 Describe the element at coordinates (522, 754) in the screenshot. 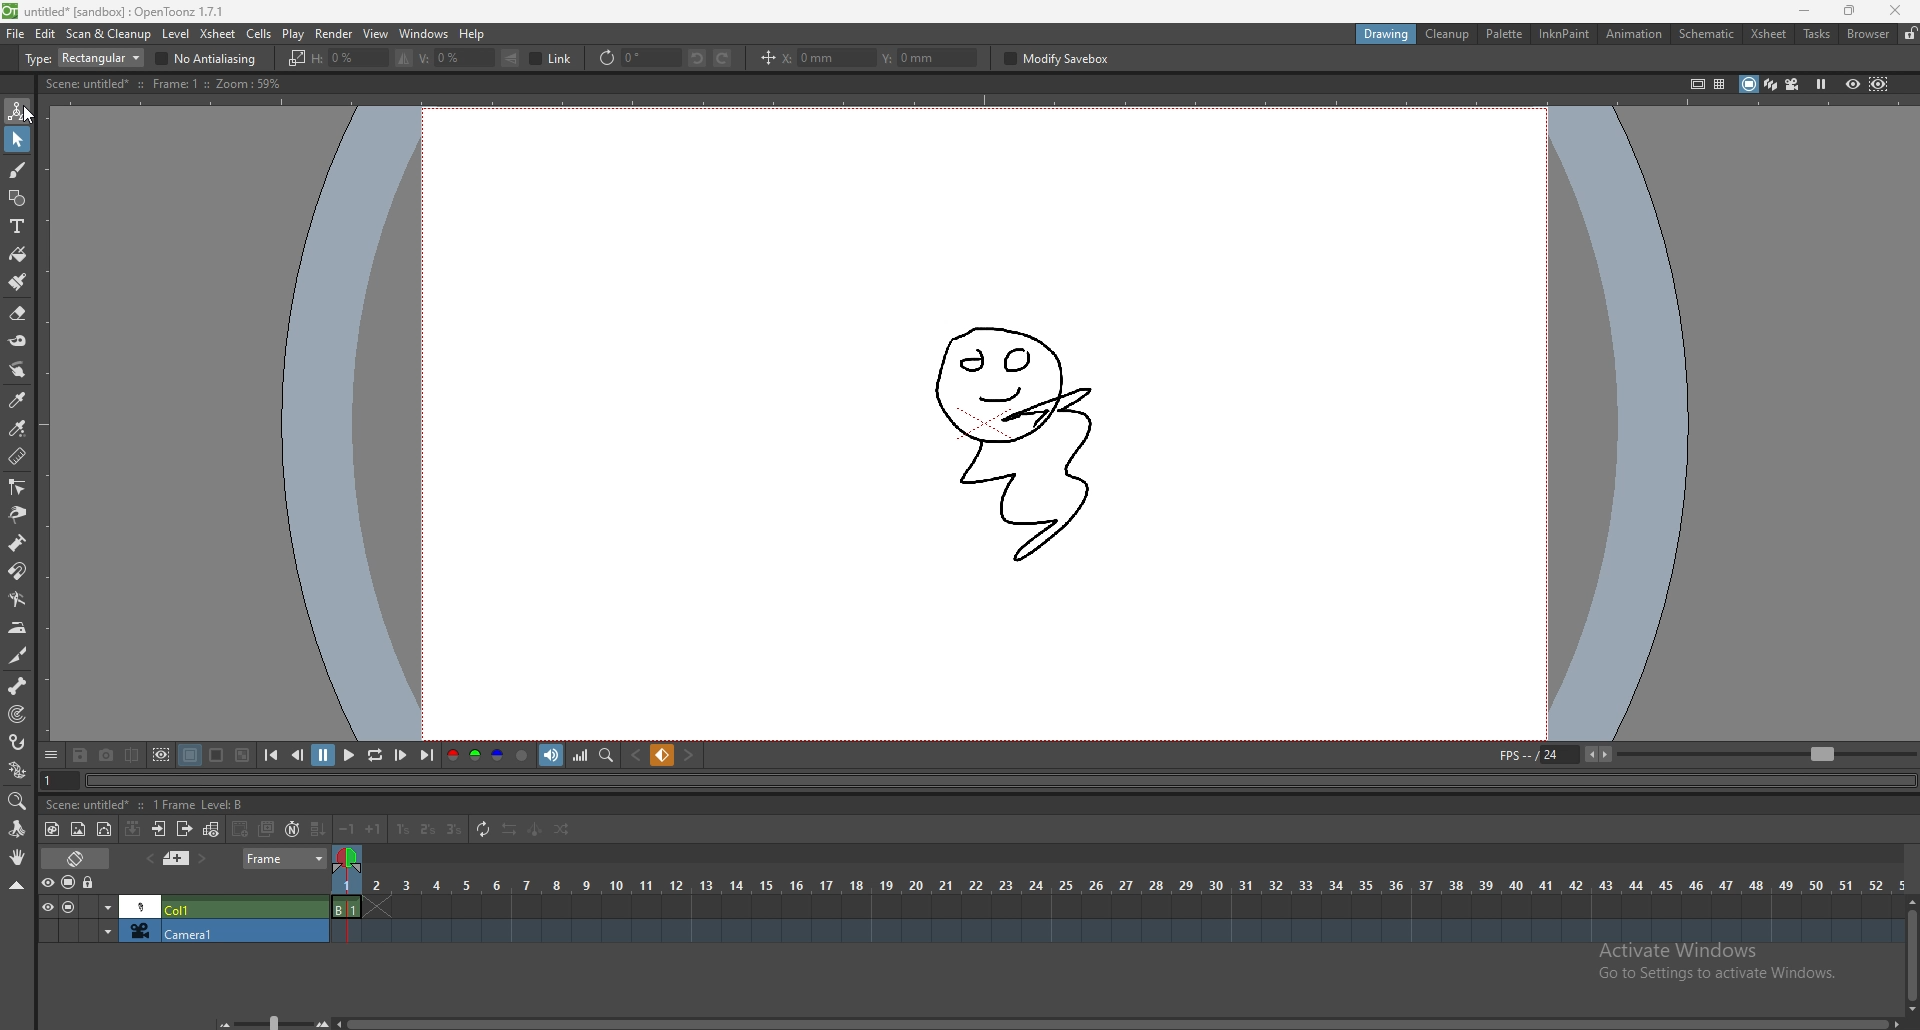

I see `alpha channel` at that location.